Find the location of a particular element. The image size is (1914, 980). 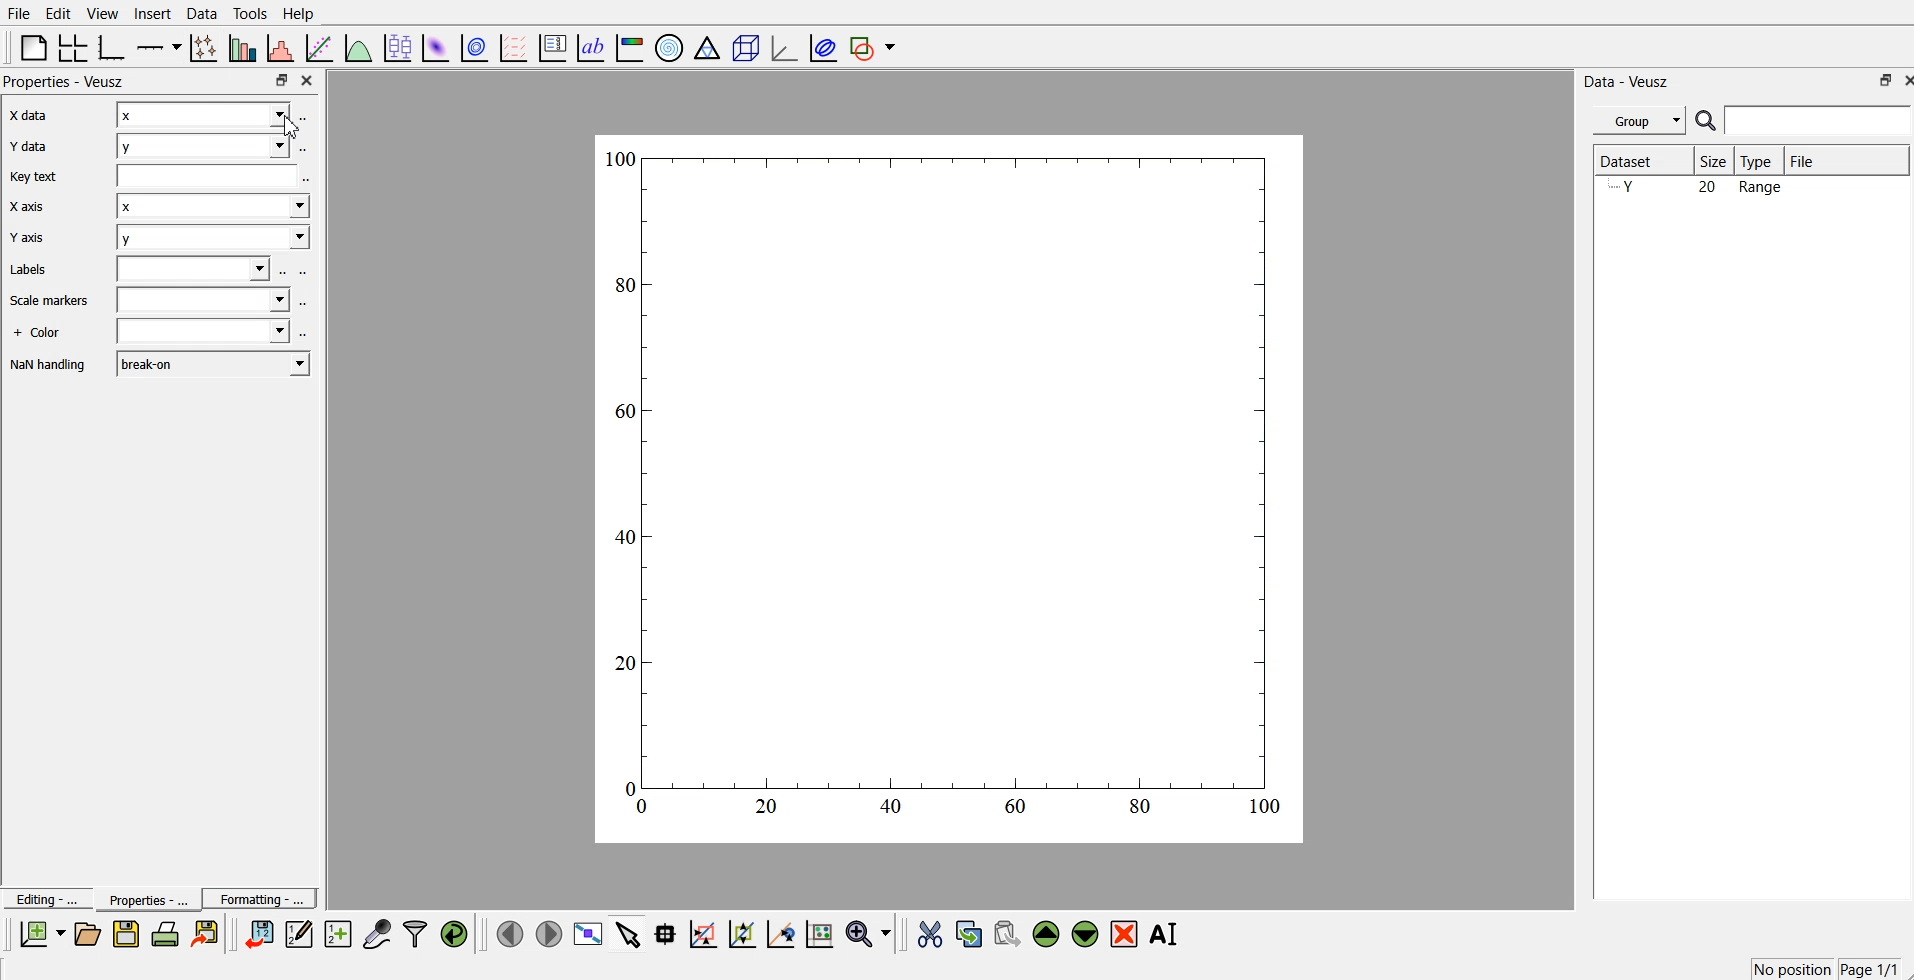

plot key is located at coordinates (553, 46).